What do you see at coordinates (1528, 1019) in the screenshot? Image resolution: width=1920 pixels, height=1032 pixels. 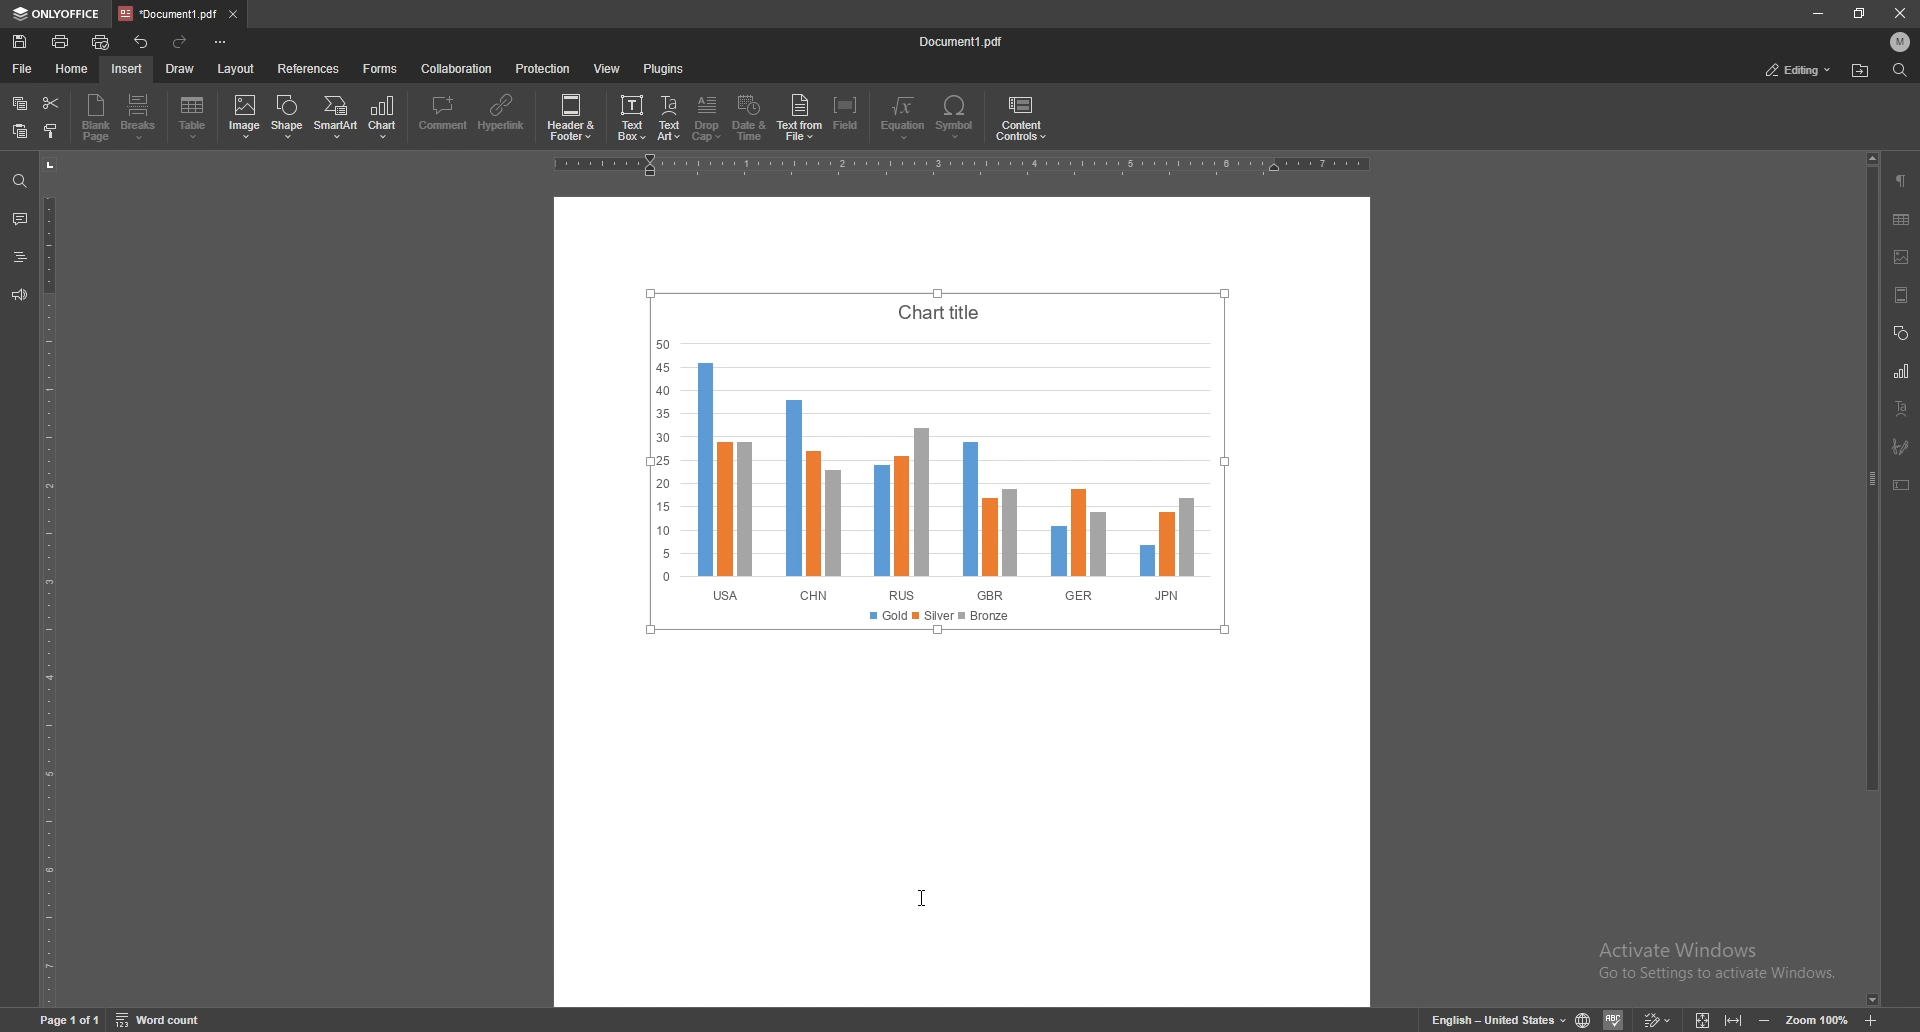 I see `English-United States` at bounding box center [1528, 1019].